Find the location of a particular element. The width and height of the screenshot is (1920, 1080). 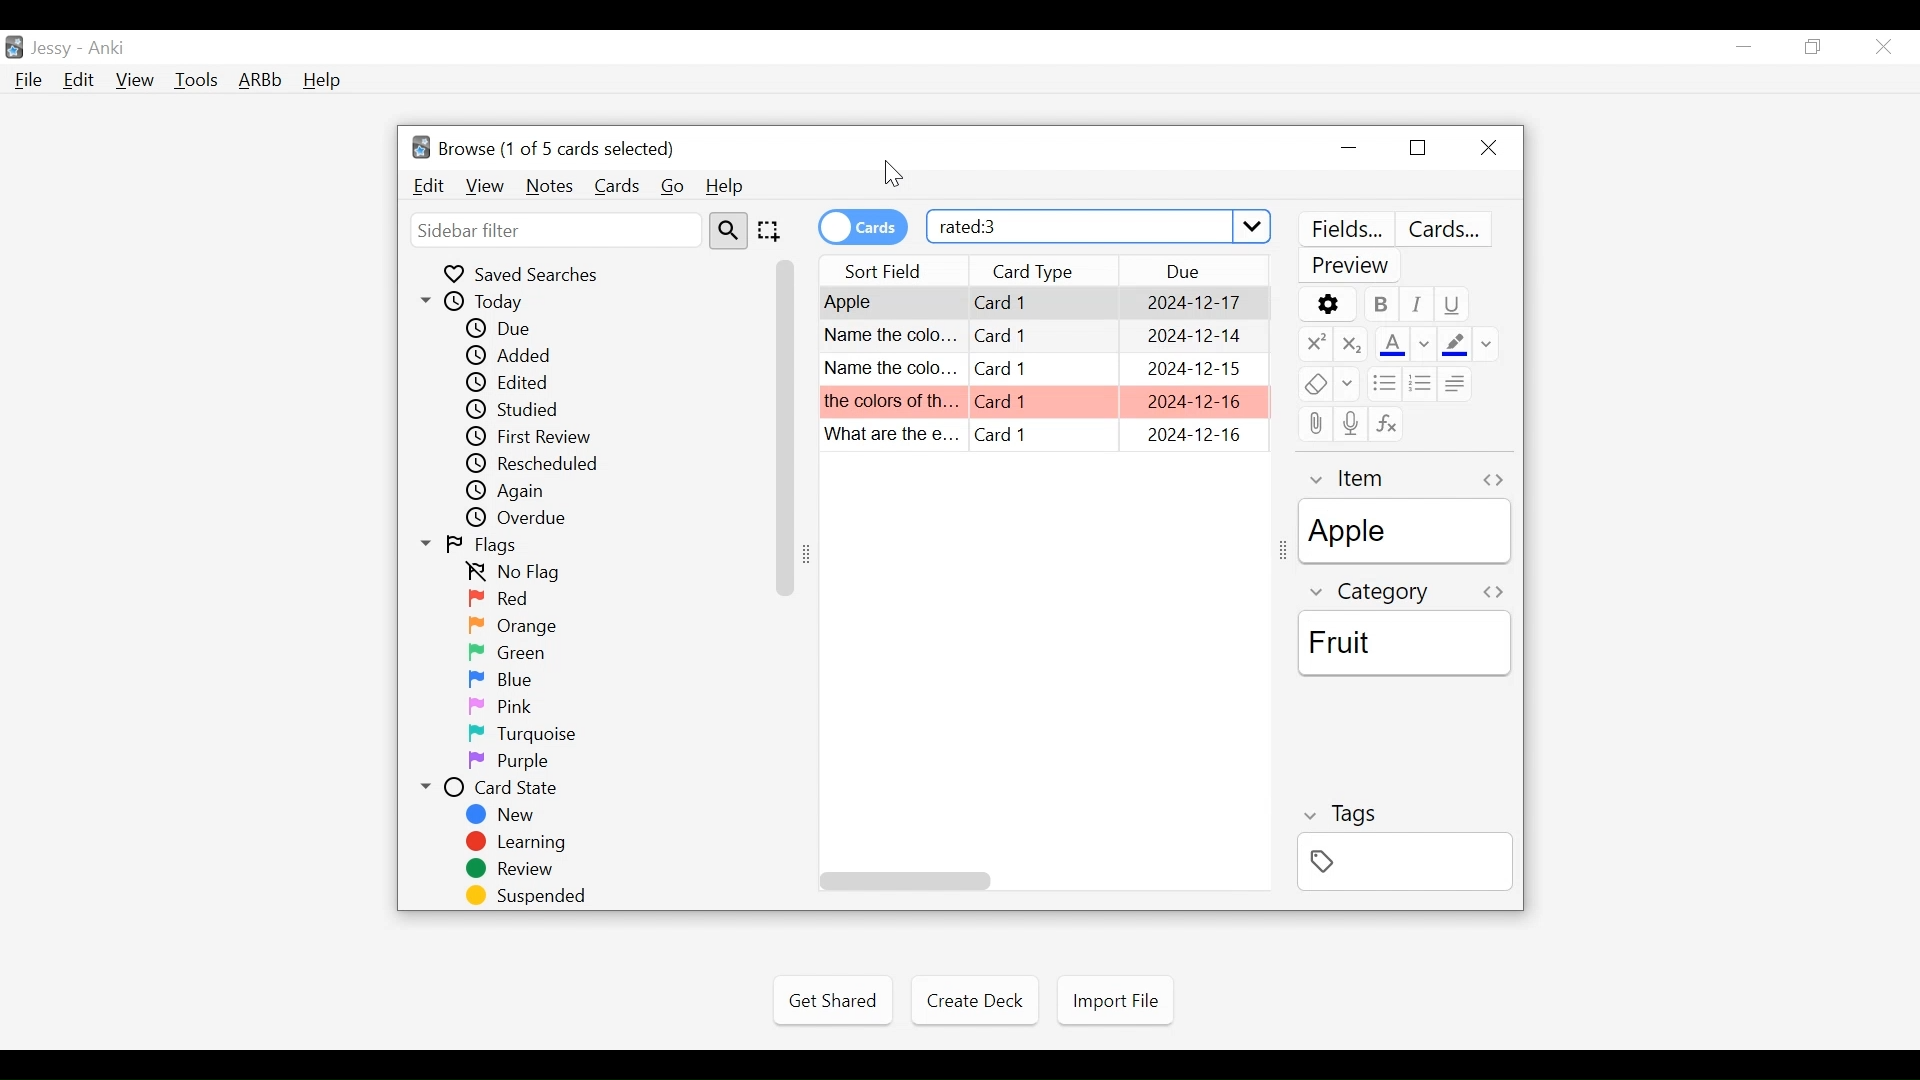

Green is located at coordinates (512, 653).